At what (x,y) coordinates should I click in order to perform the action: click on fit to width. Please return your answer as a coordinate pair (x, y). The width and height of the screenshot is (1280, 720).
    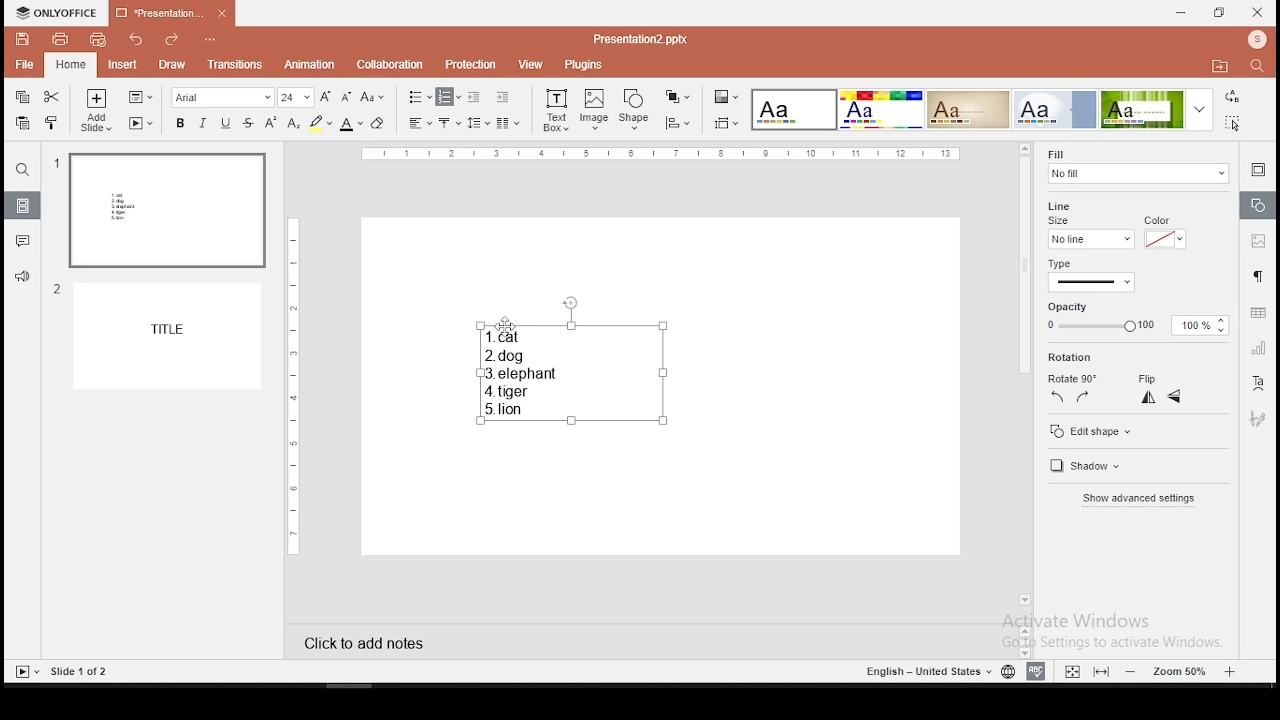
    Looking at the image, I should click on (1102, 672).